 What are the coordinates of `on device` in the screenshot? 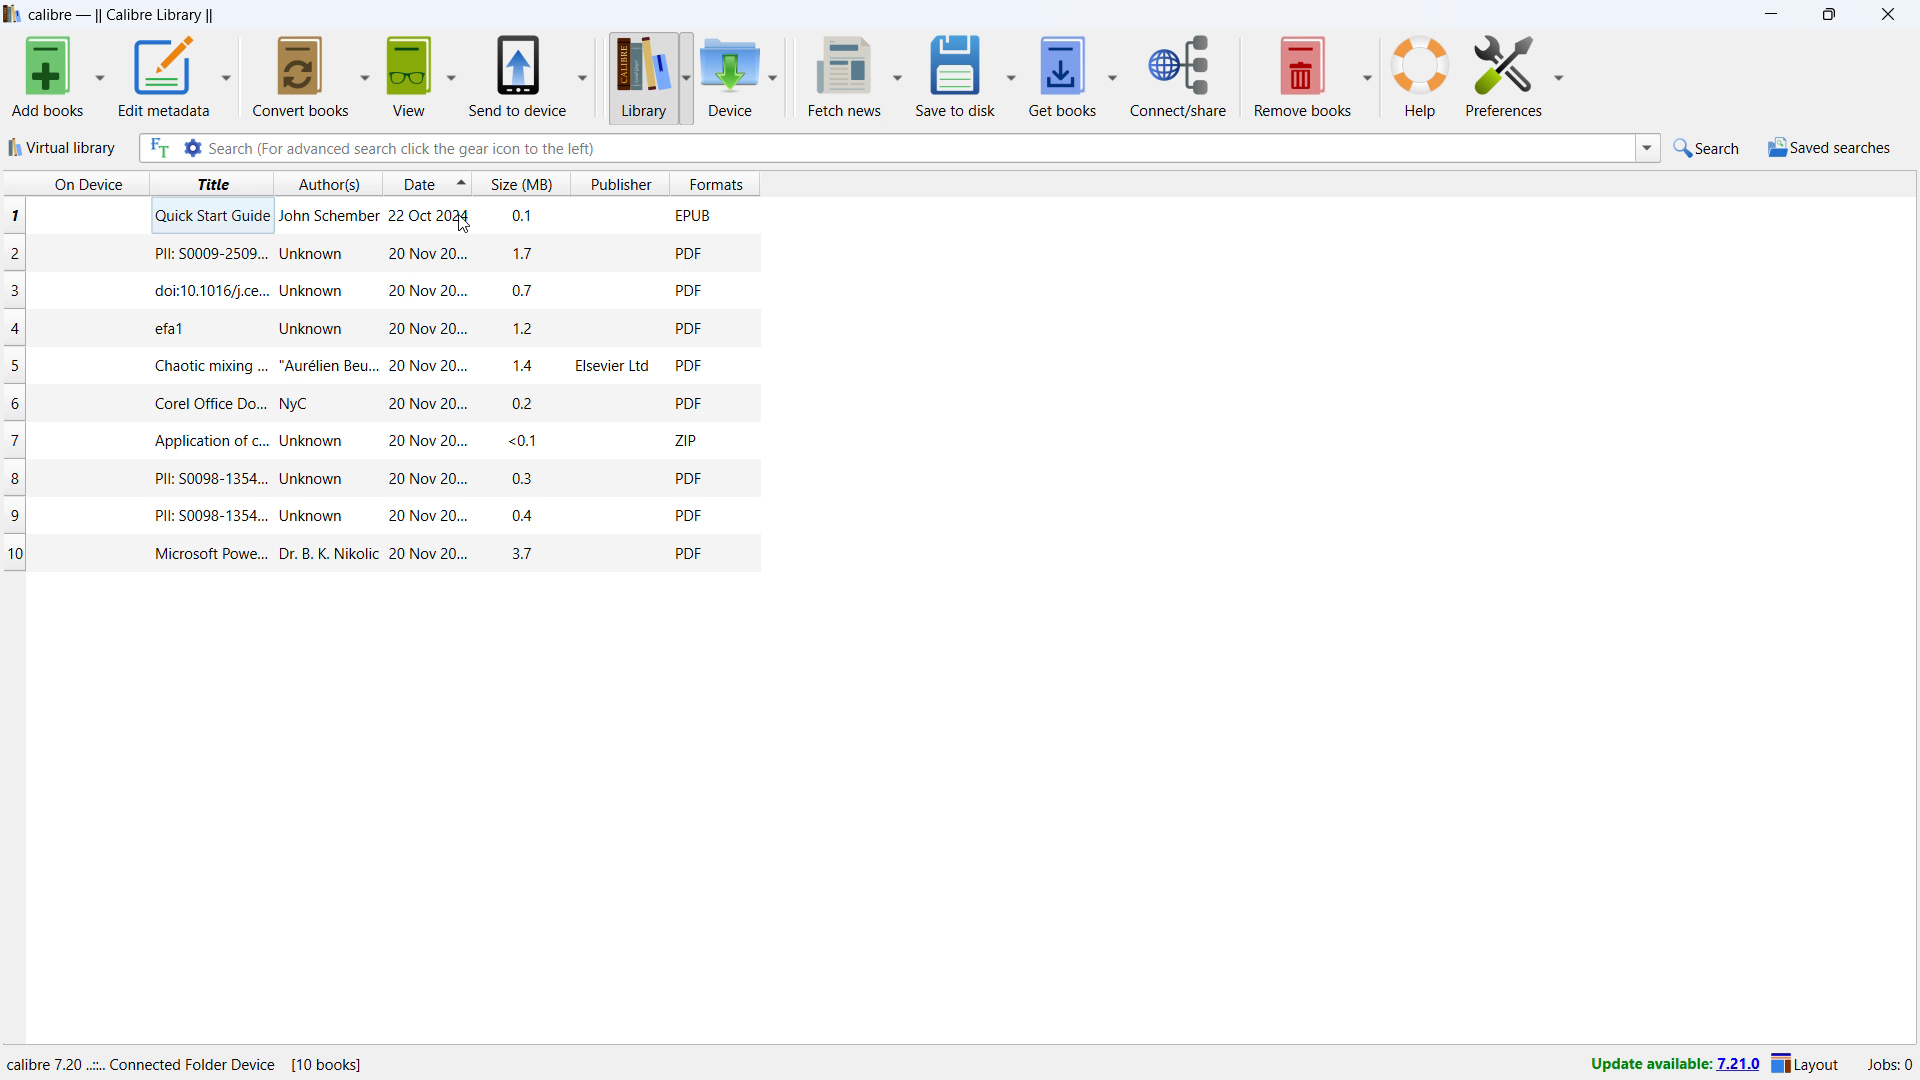 It's located at (73, 183).